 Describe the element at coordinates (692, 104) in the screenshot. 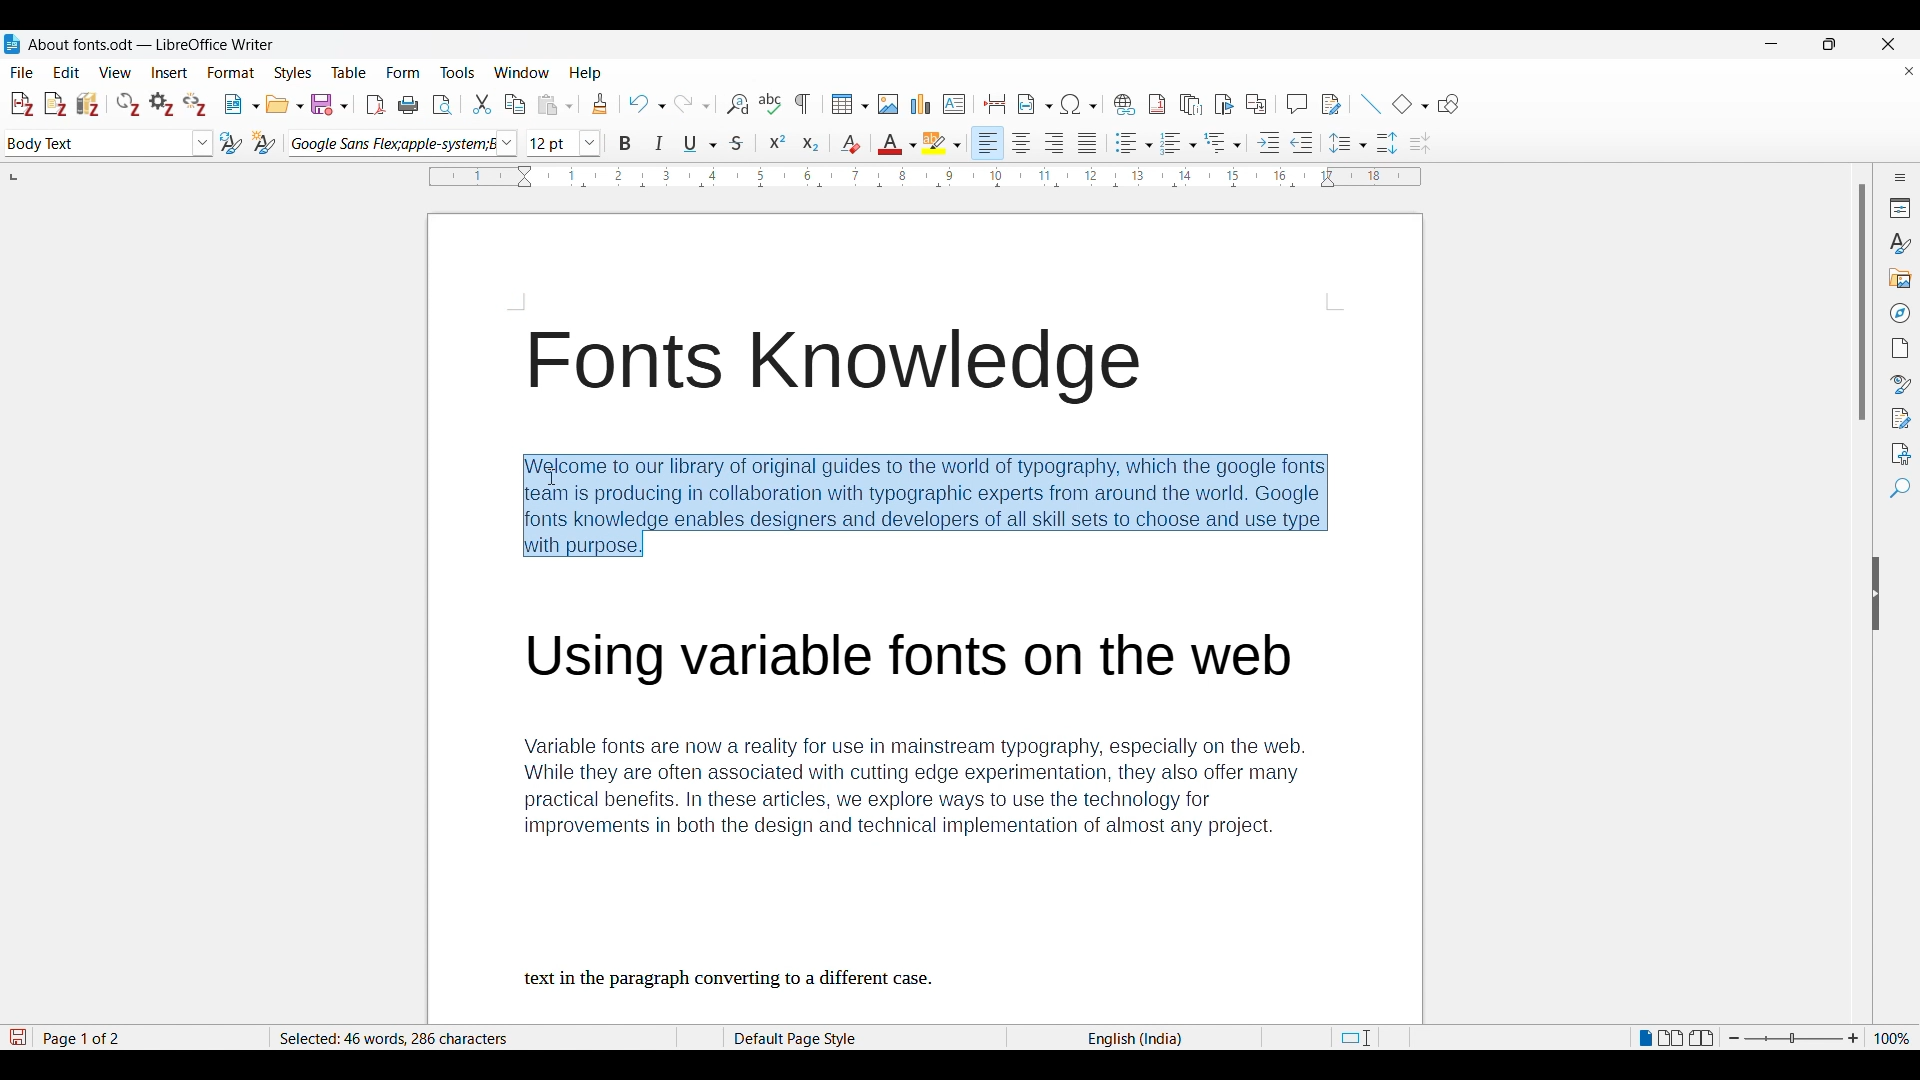

I see `Redo` at that location.